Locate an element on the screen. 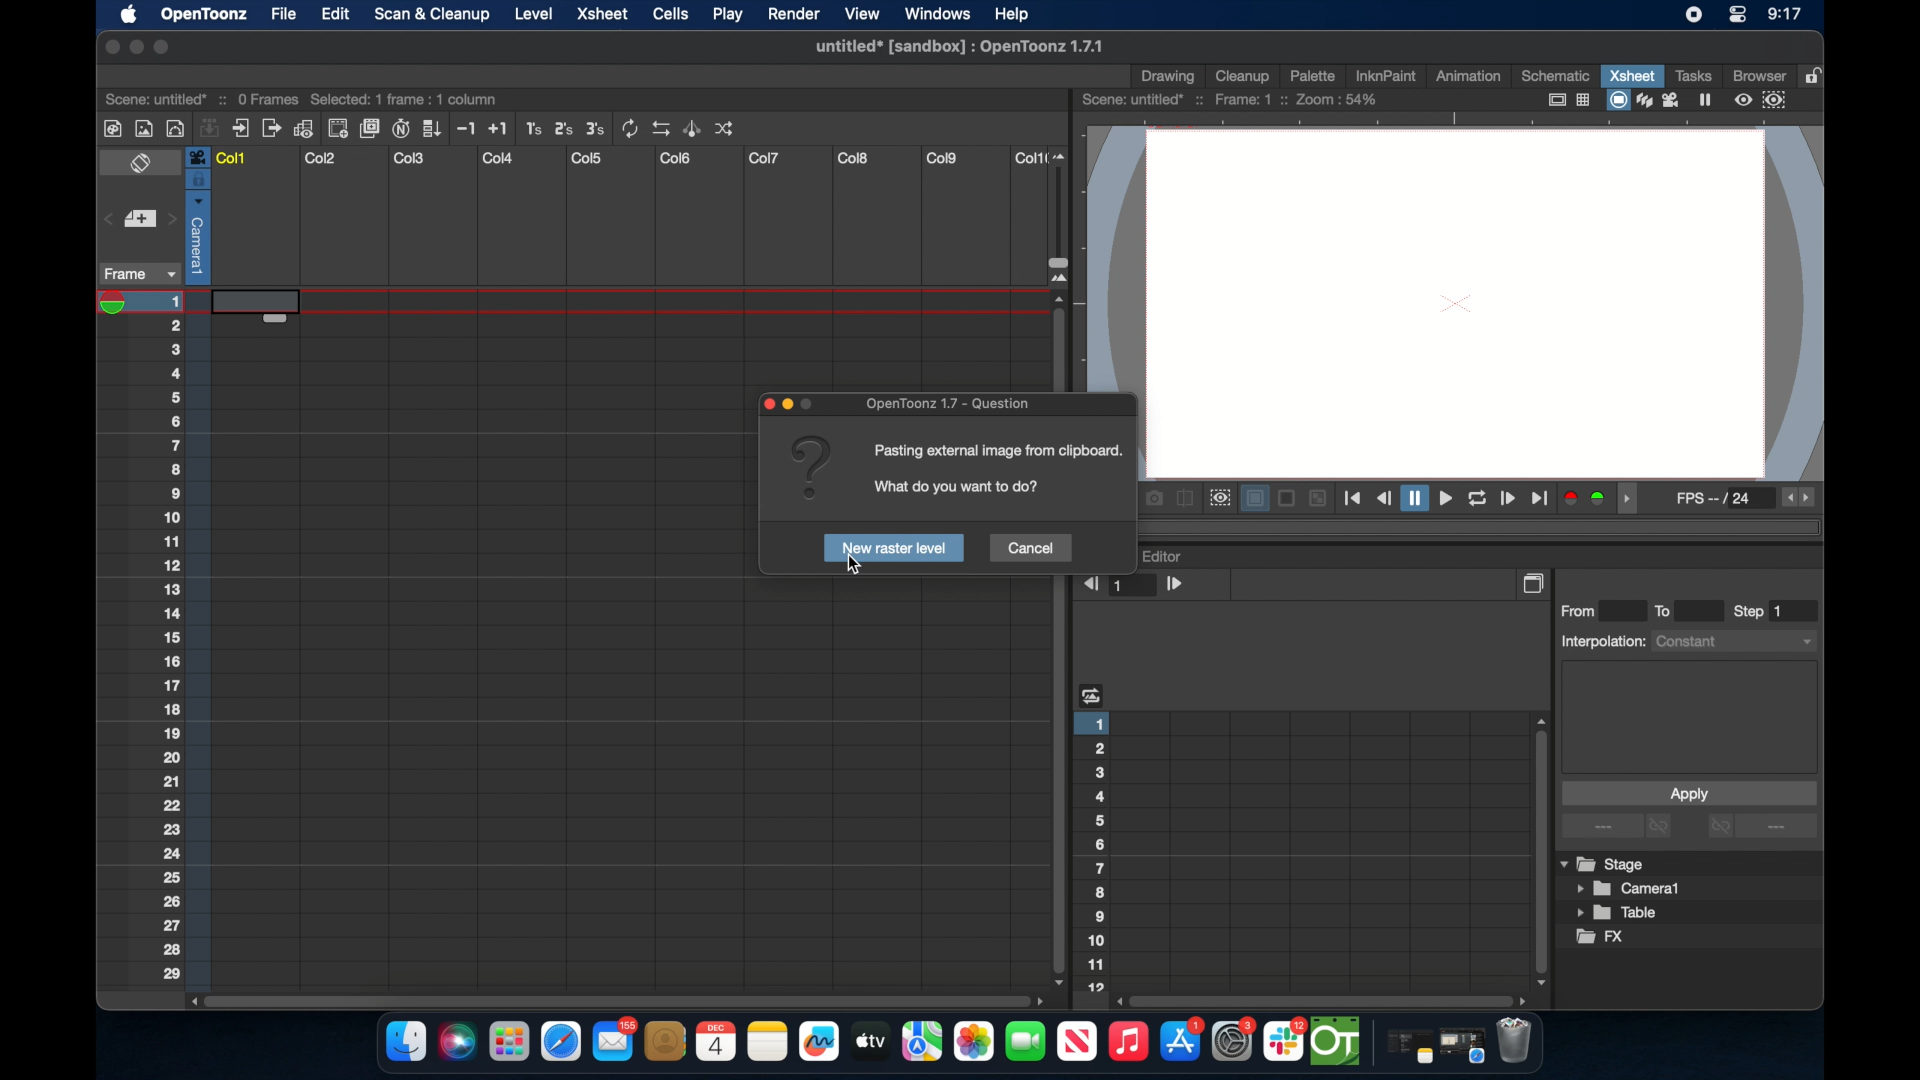  trash is located at coordinates (1514, 1043).